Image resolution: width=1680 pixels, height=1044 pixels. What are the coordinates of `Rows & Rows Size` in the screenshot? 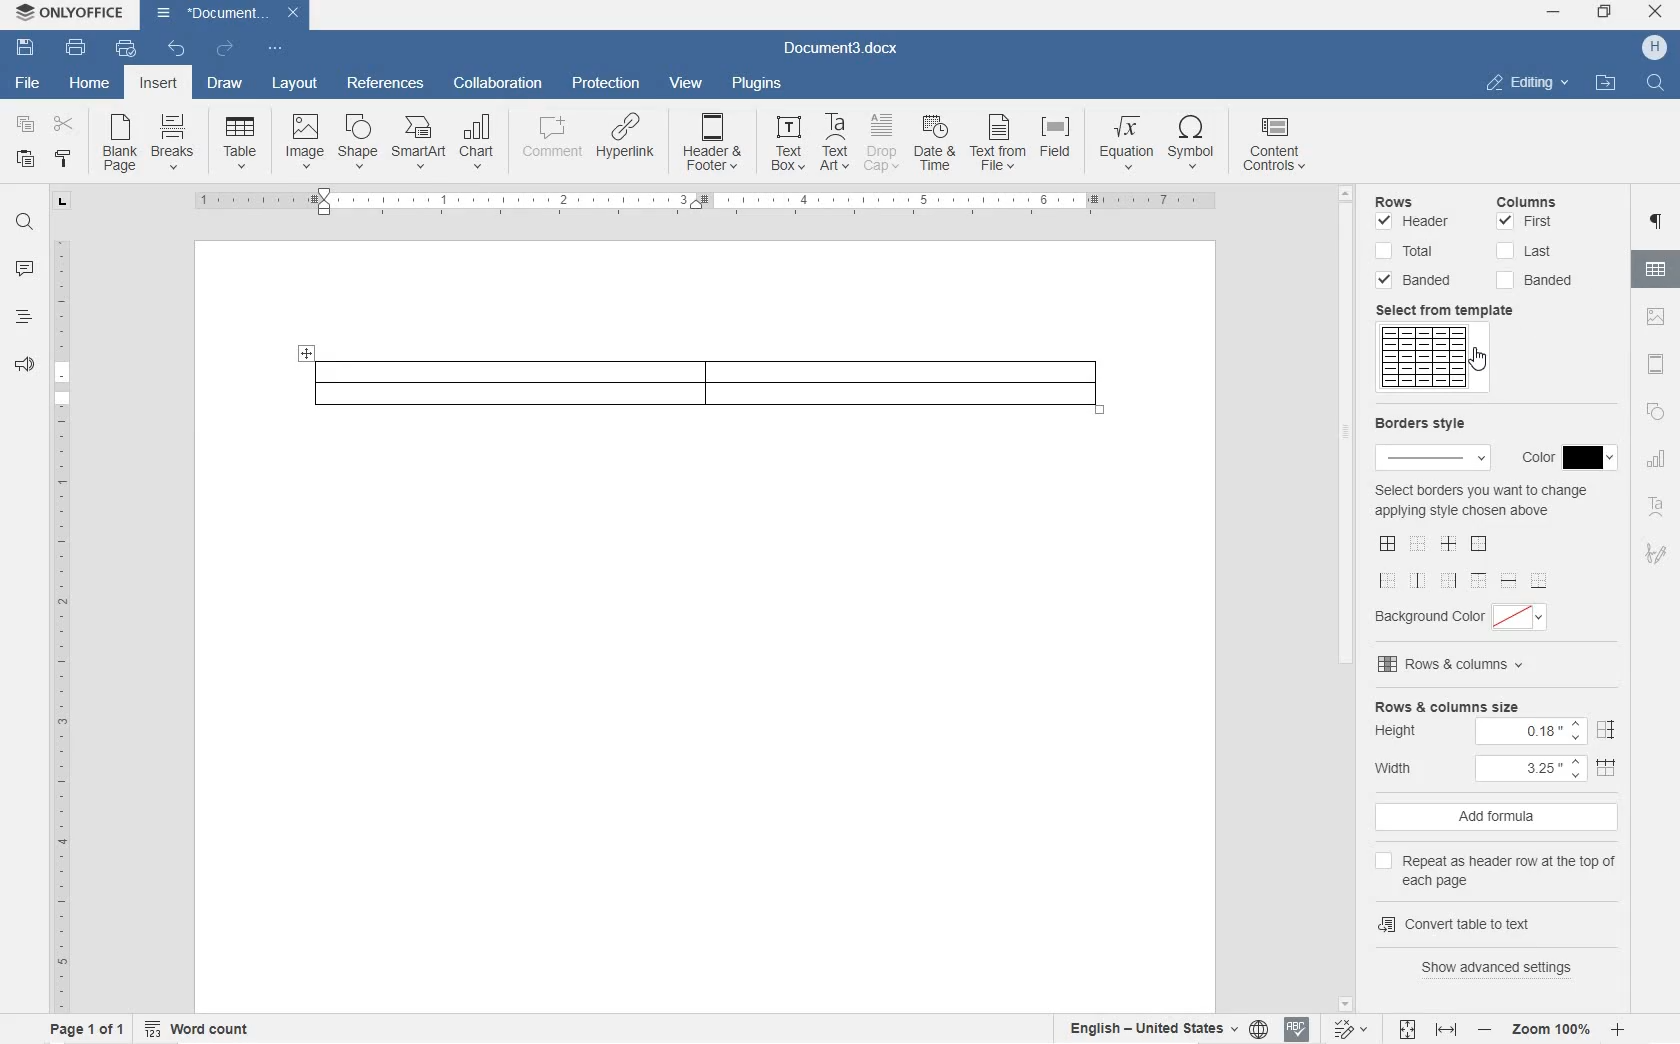 It's located at (1502, 706).